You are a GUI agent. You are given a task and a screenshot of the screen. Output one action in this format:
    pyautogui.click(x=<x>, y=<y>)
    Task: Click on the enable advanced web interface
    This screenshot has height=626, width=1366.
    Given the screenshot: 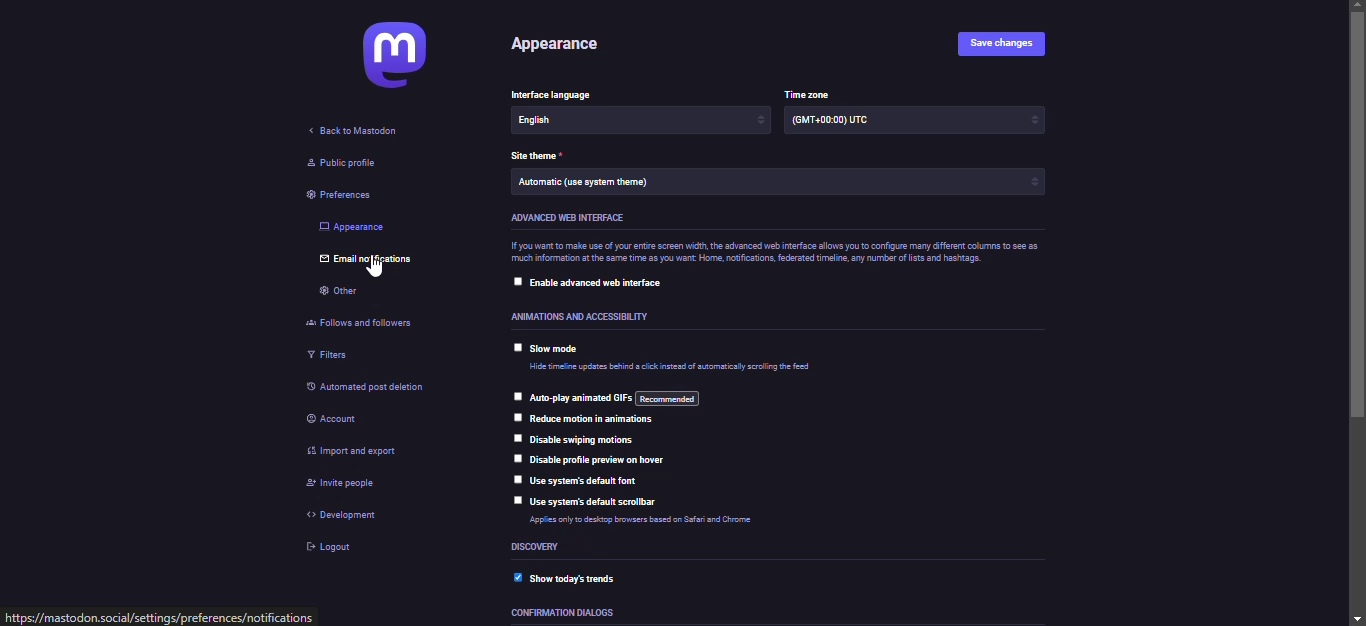 What is the action you would take?
    pyautogui.click(x=601, y=283)
    